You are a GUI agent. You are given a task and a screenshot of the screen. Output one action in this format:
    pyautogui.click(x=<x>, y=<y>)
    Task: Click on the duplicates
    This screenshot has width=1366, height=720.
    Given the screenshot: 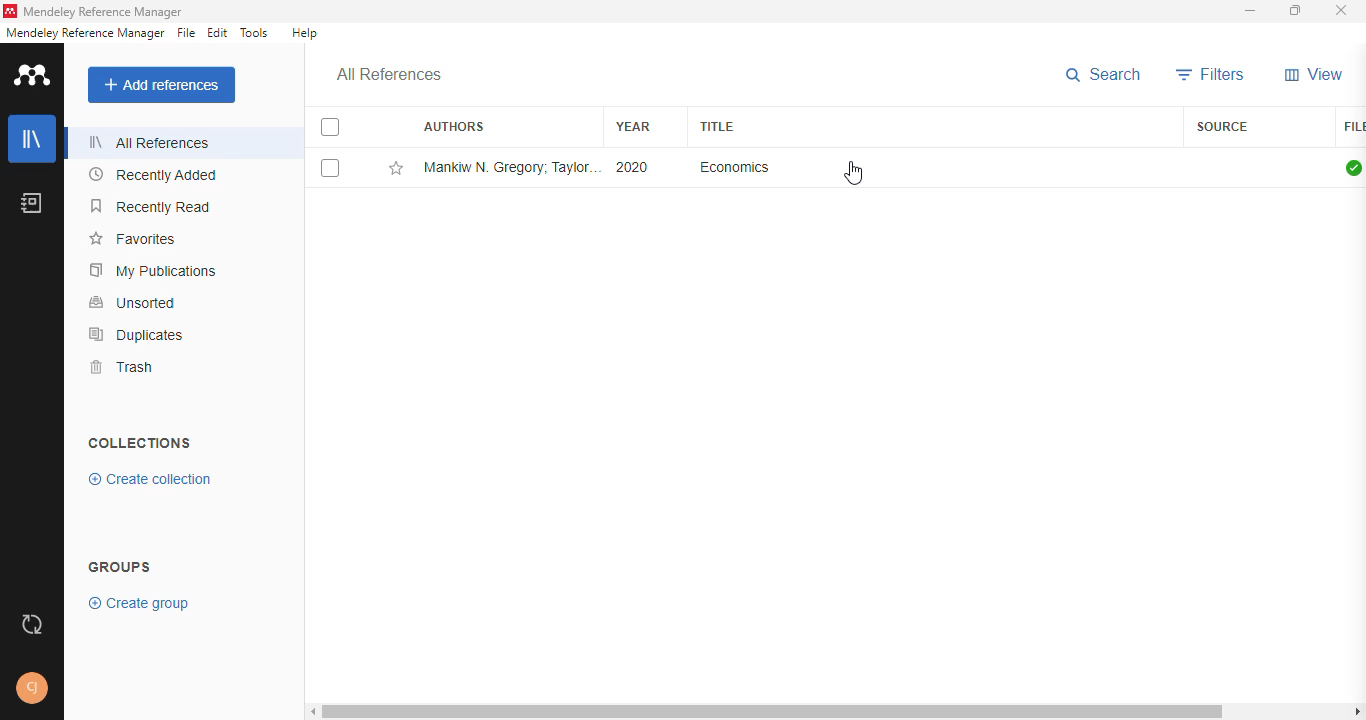 What is the action you would take?
    pyautogui.click(x=136, y=335)
    